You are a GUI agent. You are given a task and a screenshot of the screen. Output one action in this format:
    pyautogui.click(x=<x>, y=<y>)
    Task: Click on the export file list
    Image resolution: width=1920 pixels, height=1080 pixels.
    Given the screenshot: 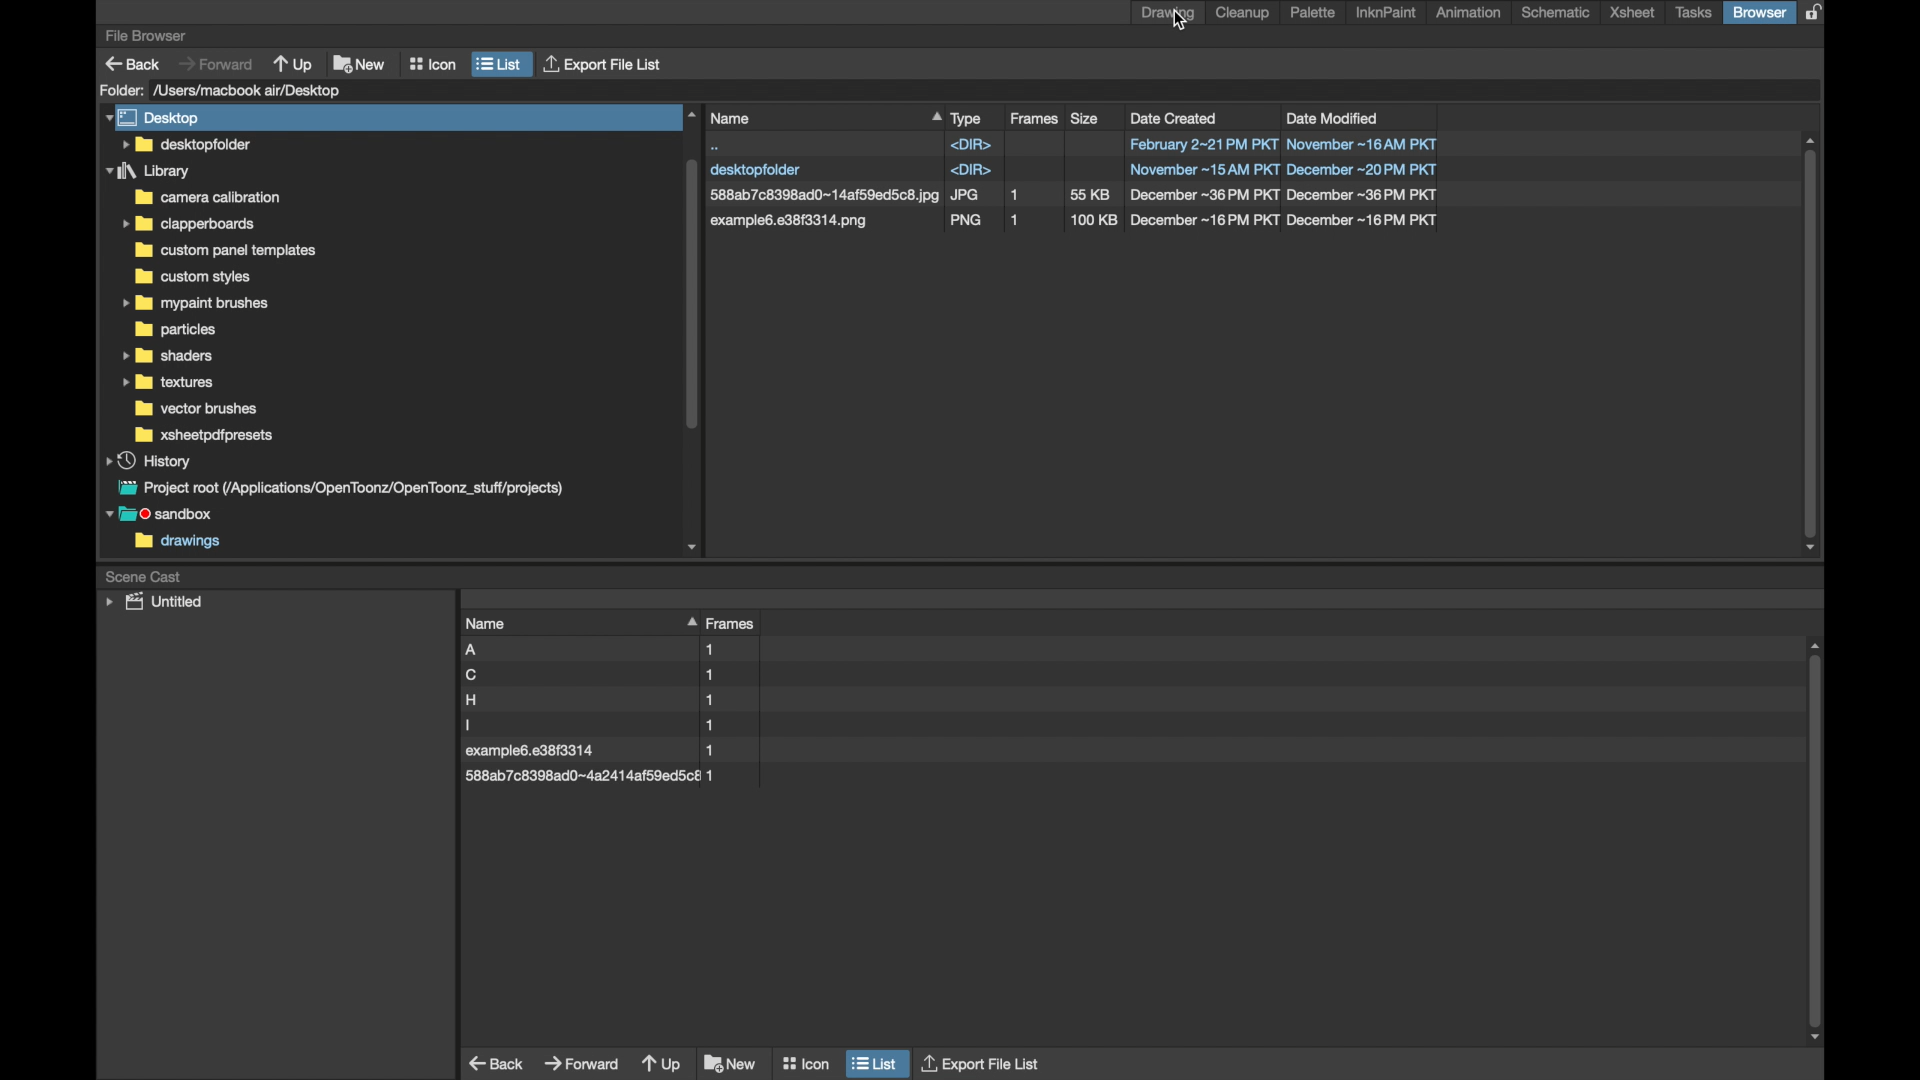 What is the action you would take?
    pyautogui.click(x=605, y=65)
    